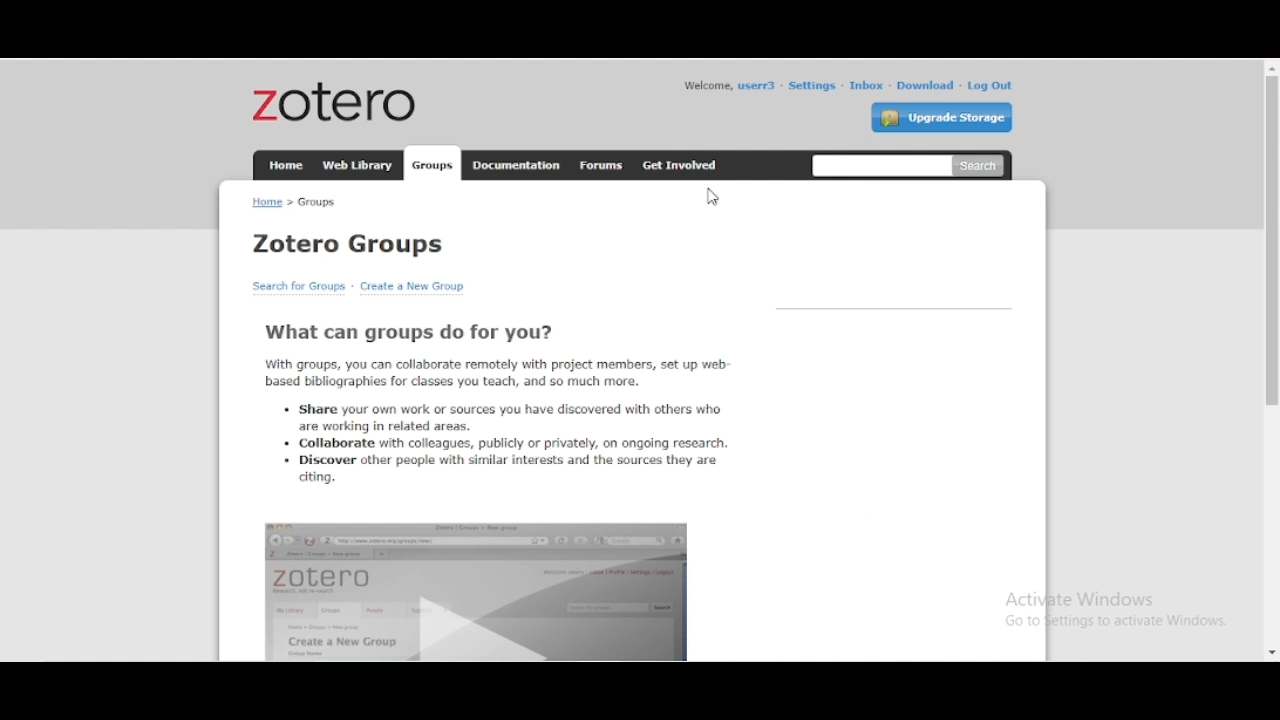  I want to click on log out, so click(990, 85).